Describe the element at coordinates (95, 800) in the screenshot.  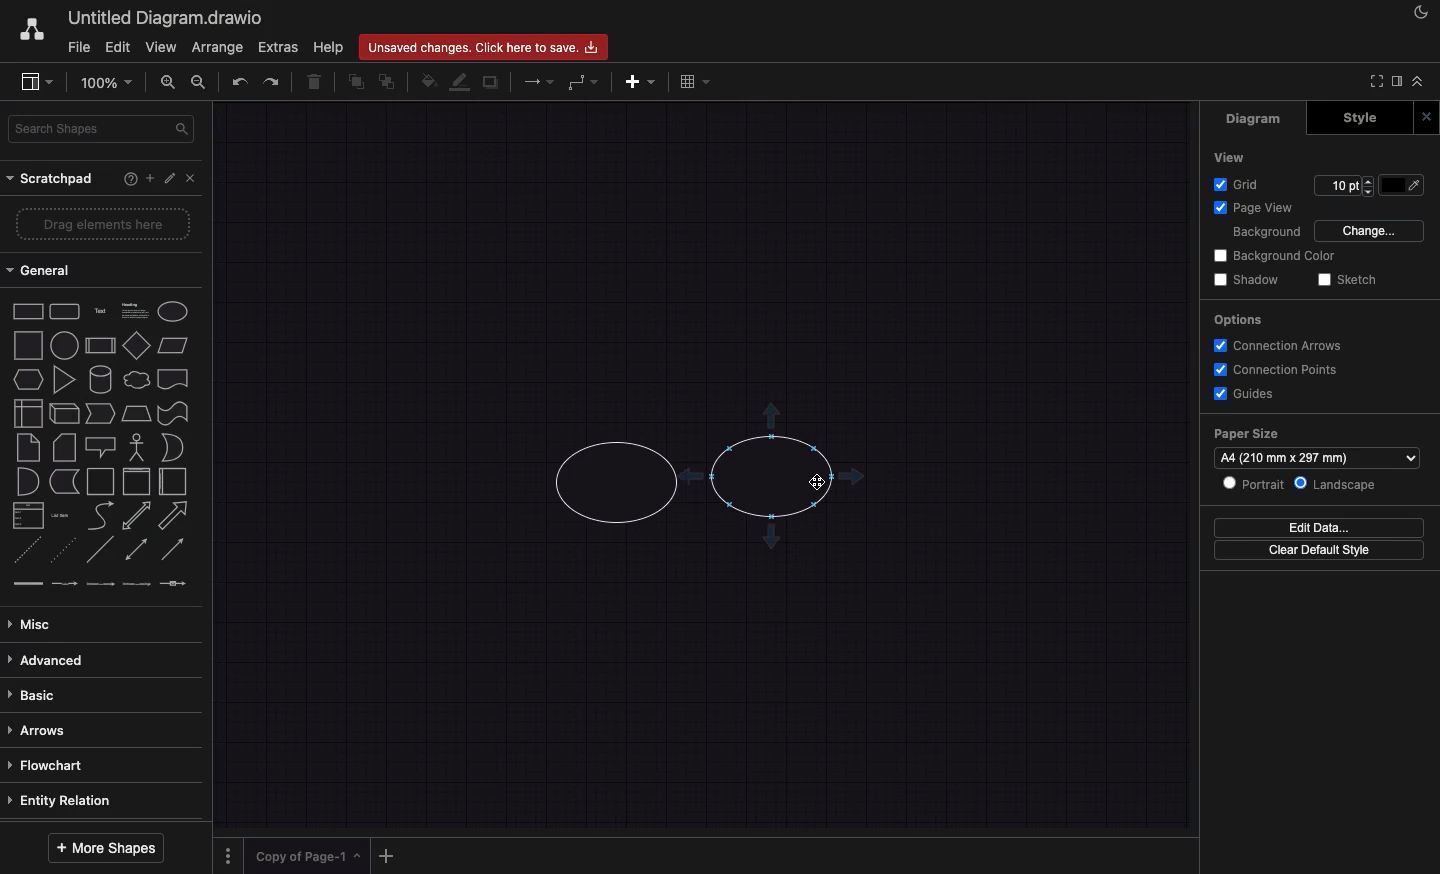
I see `entity relation` at that location.